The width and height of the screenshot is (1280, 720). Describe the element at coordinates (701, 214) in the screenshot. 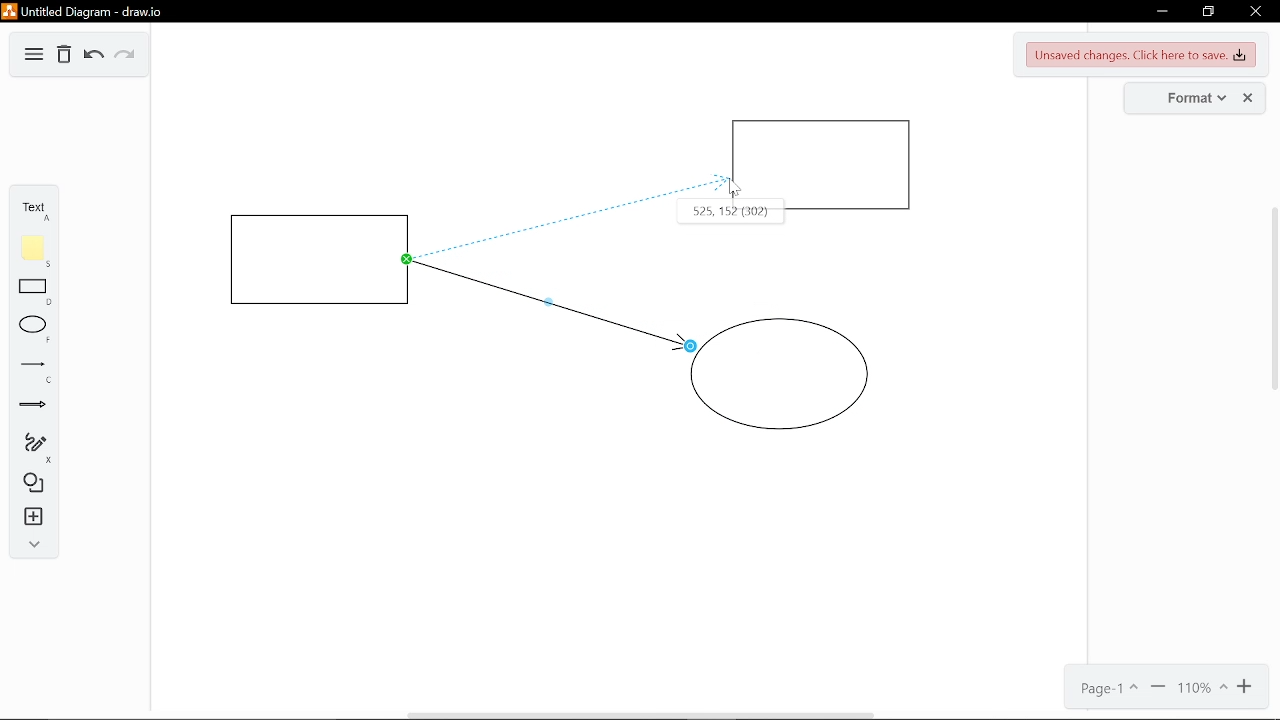

I see `Co-ordinates ` at that location.